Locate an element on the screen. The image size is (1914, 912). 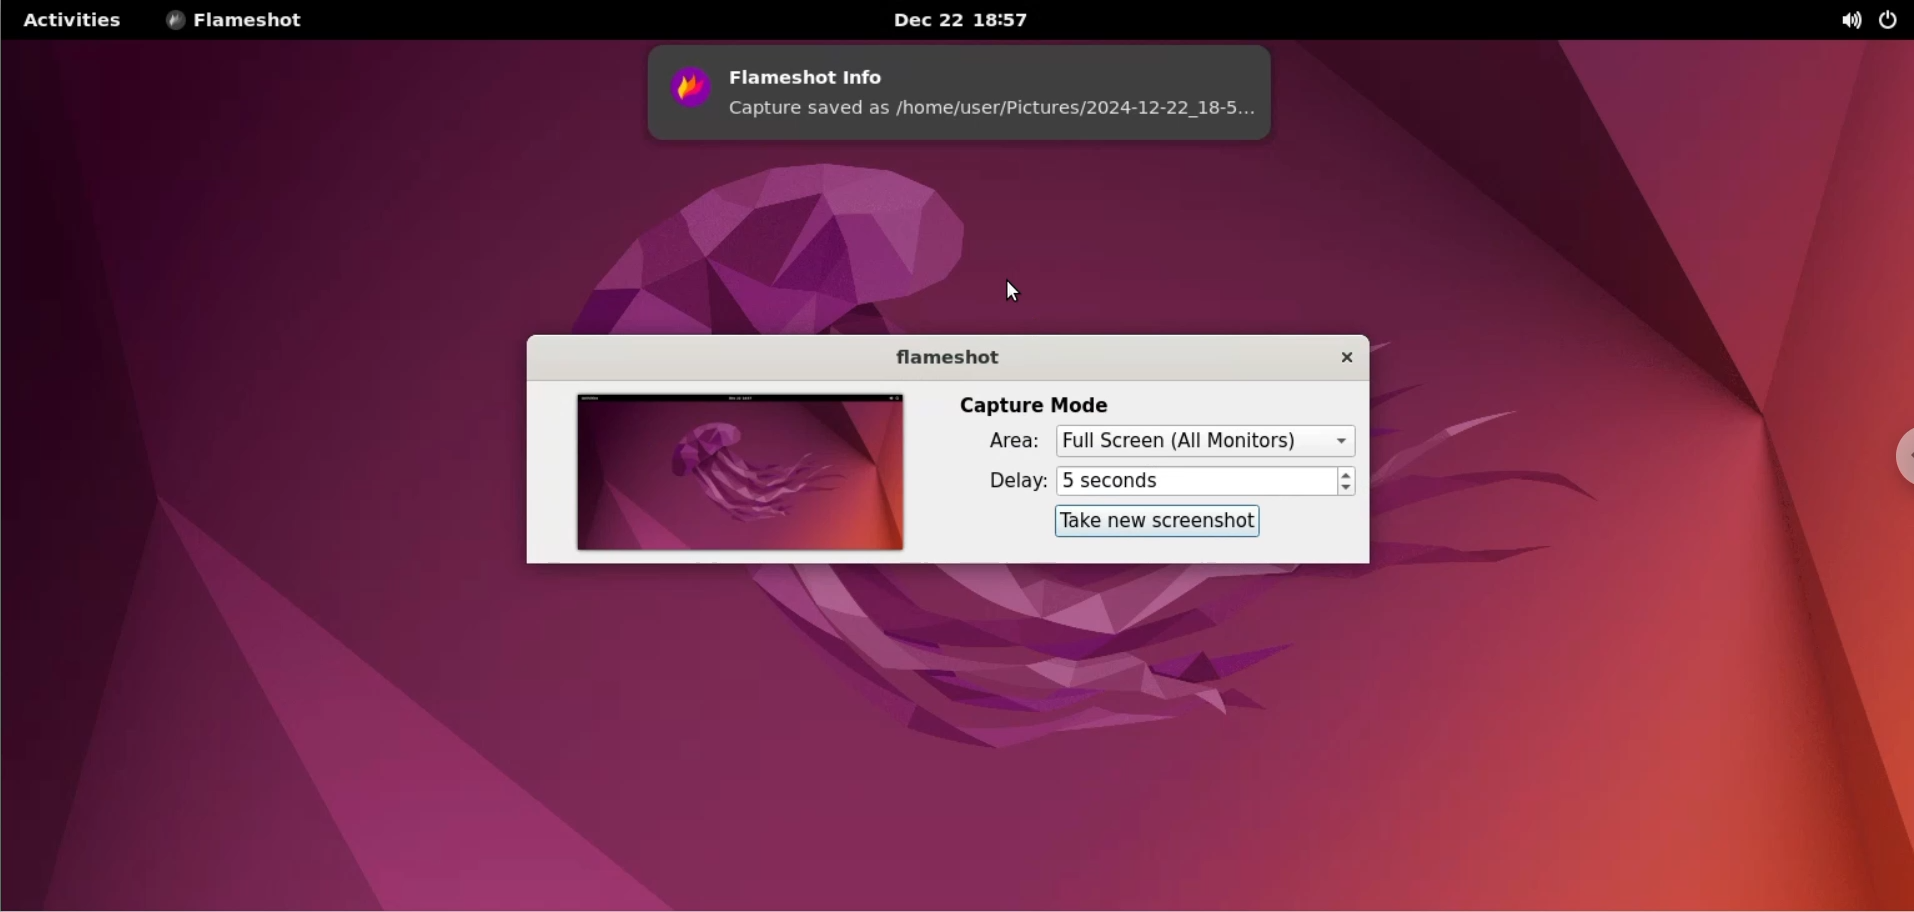
capture area options is located at coordinates (1208, 441).